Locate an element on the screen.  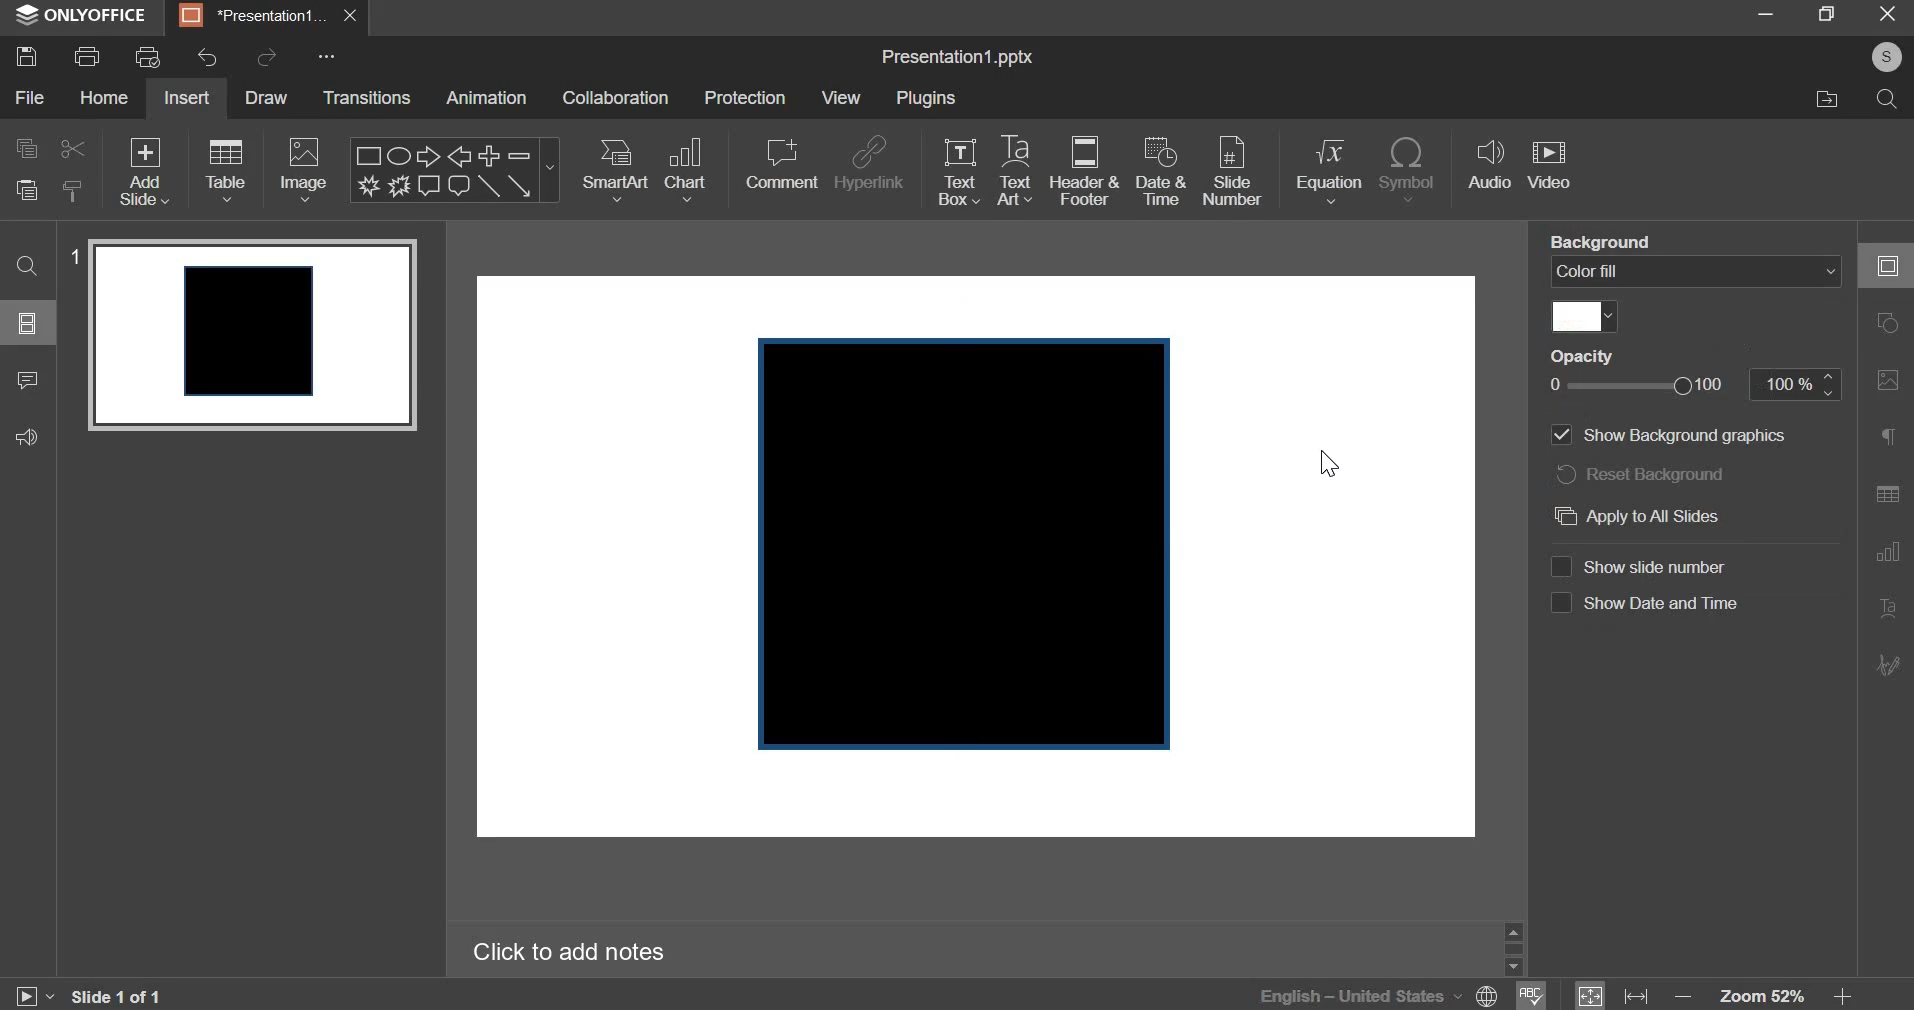
maximize is located at coordinates (1827, 14).